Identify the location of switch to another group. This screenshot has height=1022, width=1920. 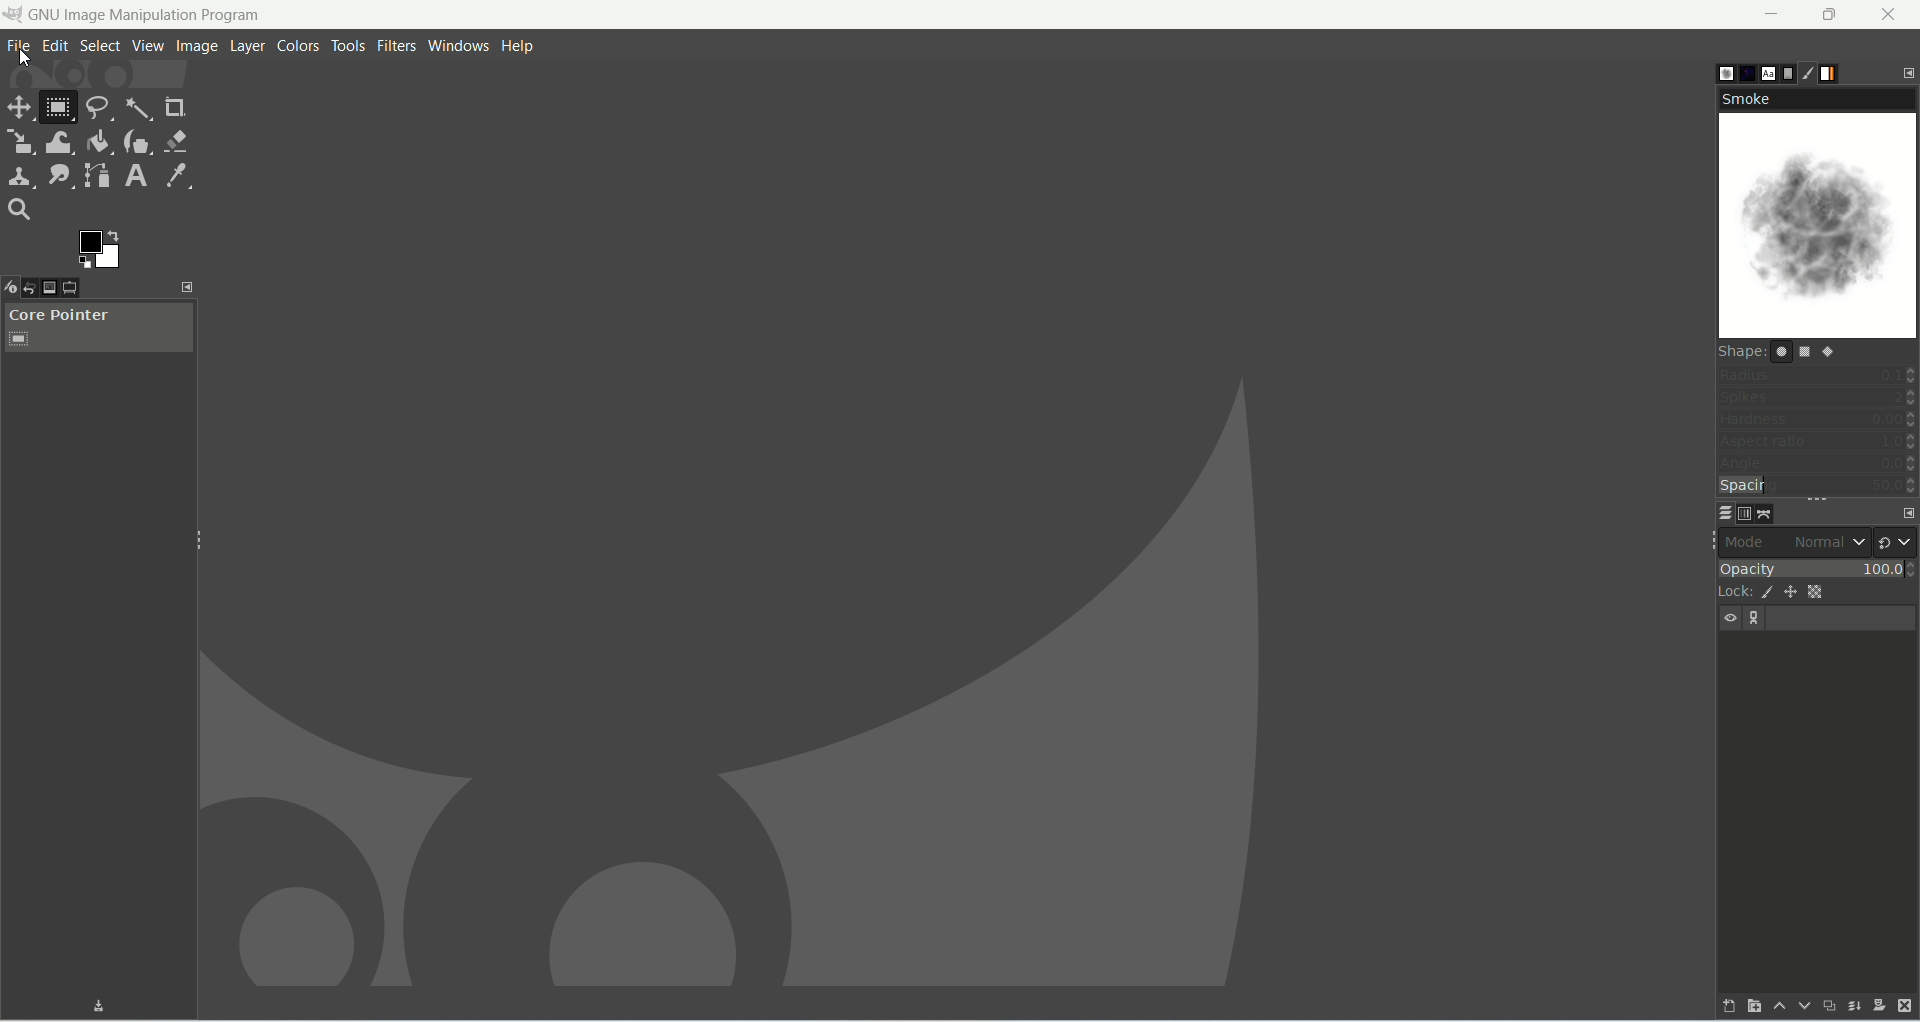
(1895, 541).